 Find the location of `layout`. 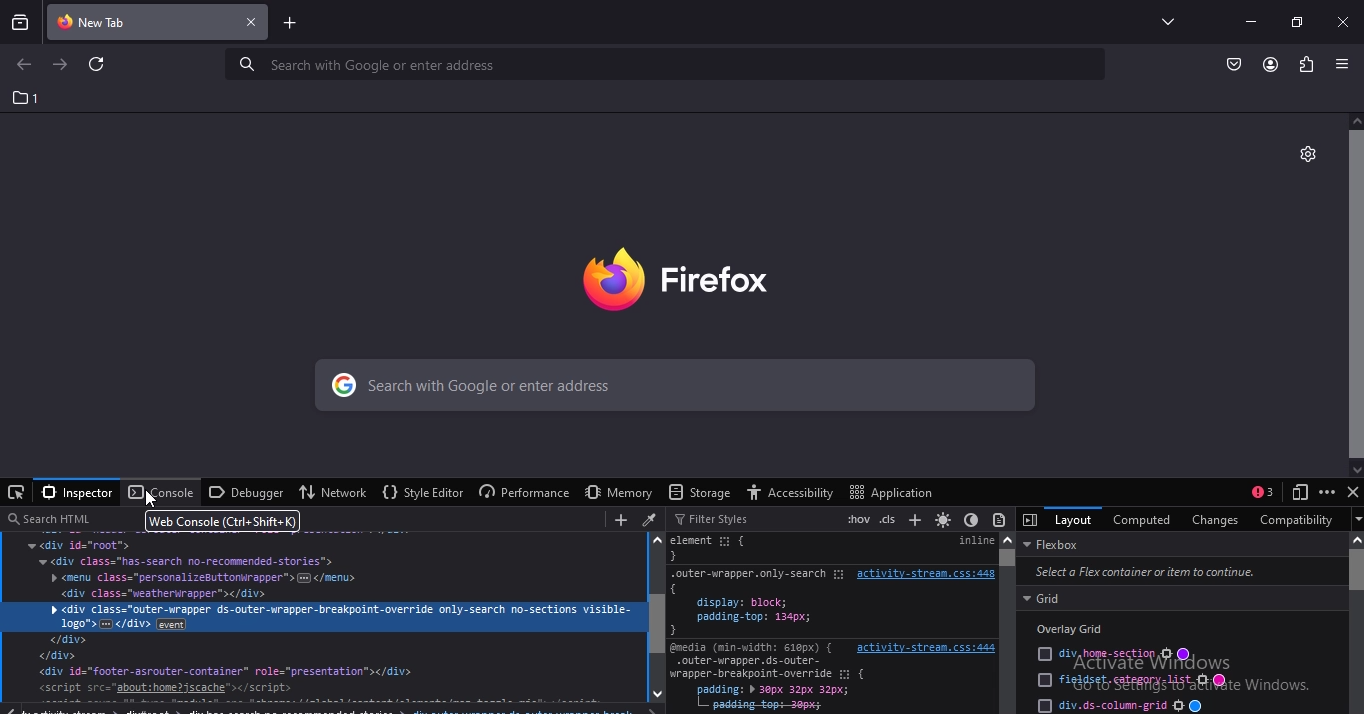

layout is located at coordinates (1076, 519).